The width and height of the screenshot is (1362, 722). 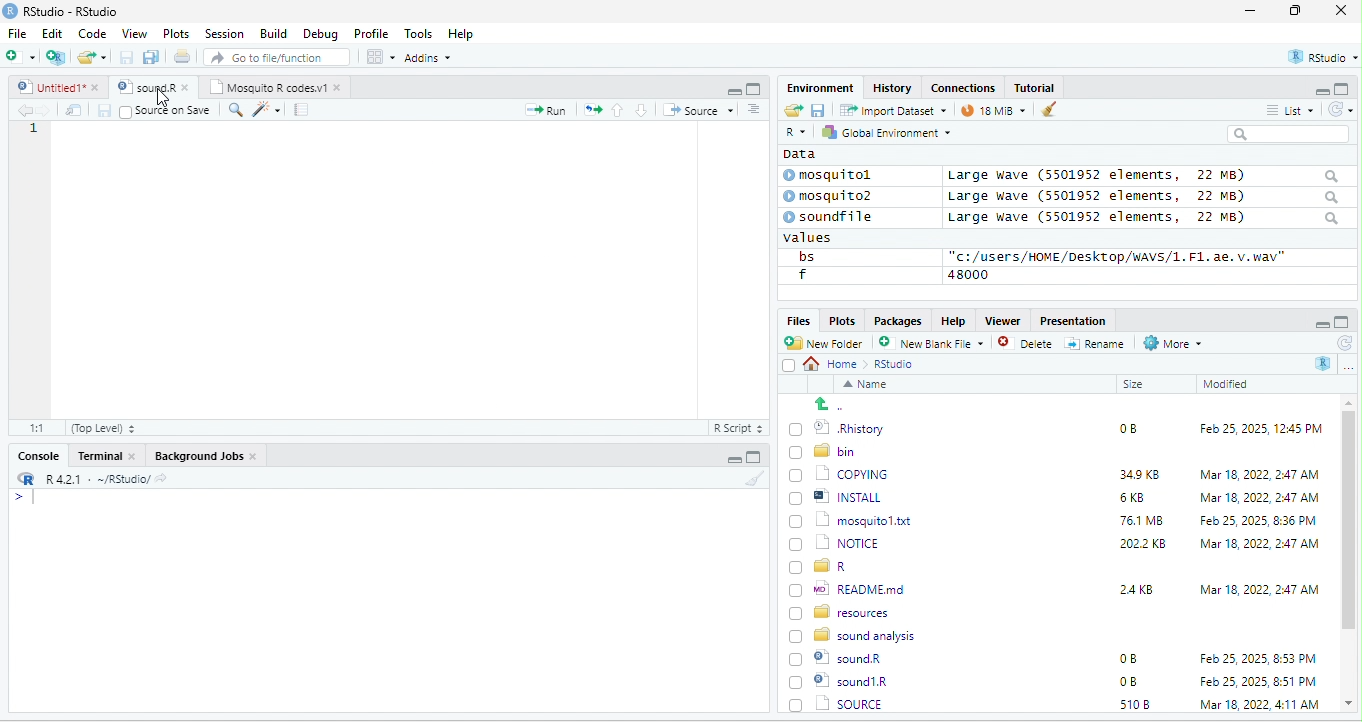 I want to click on brush, so click(x=1044, y=111).